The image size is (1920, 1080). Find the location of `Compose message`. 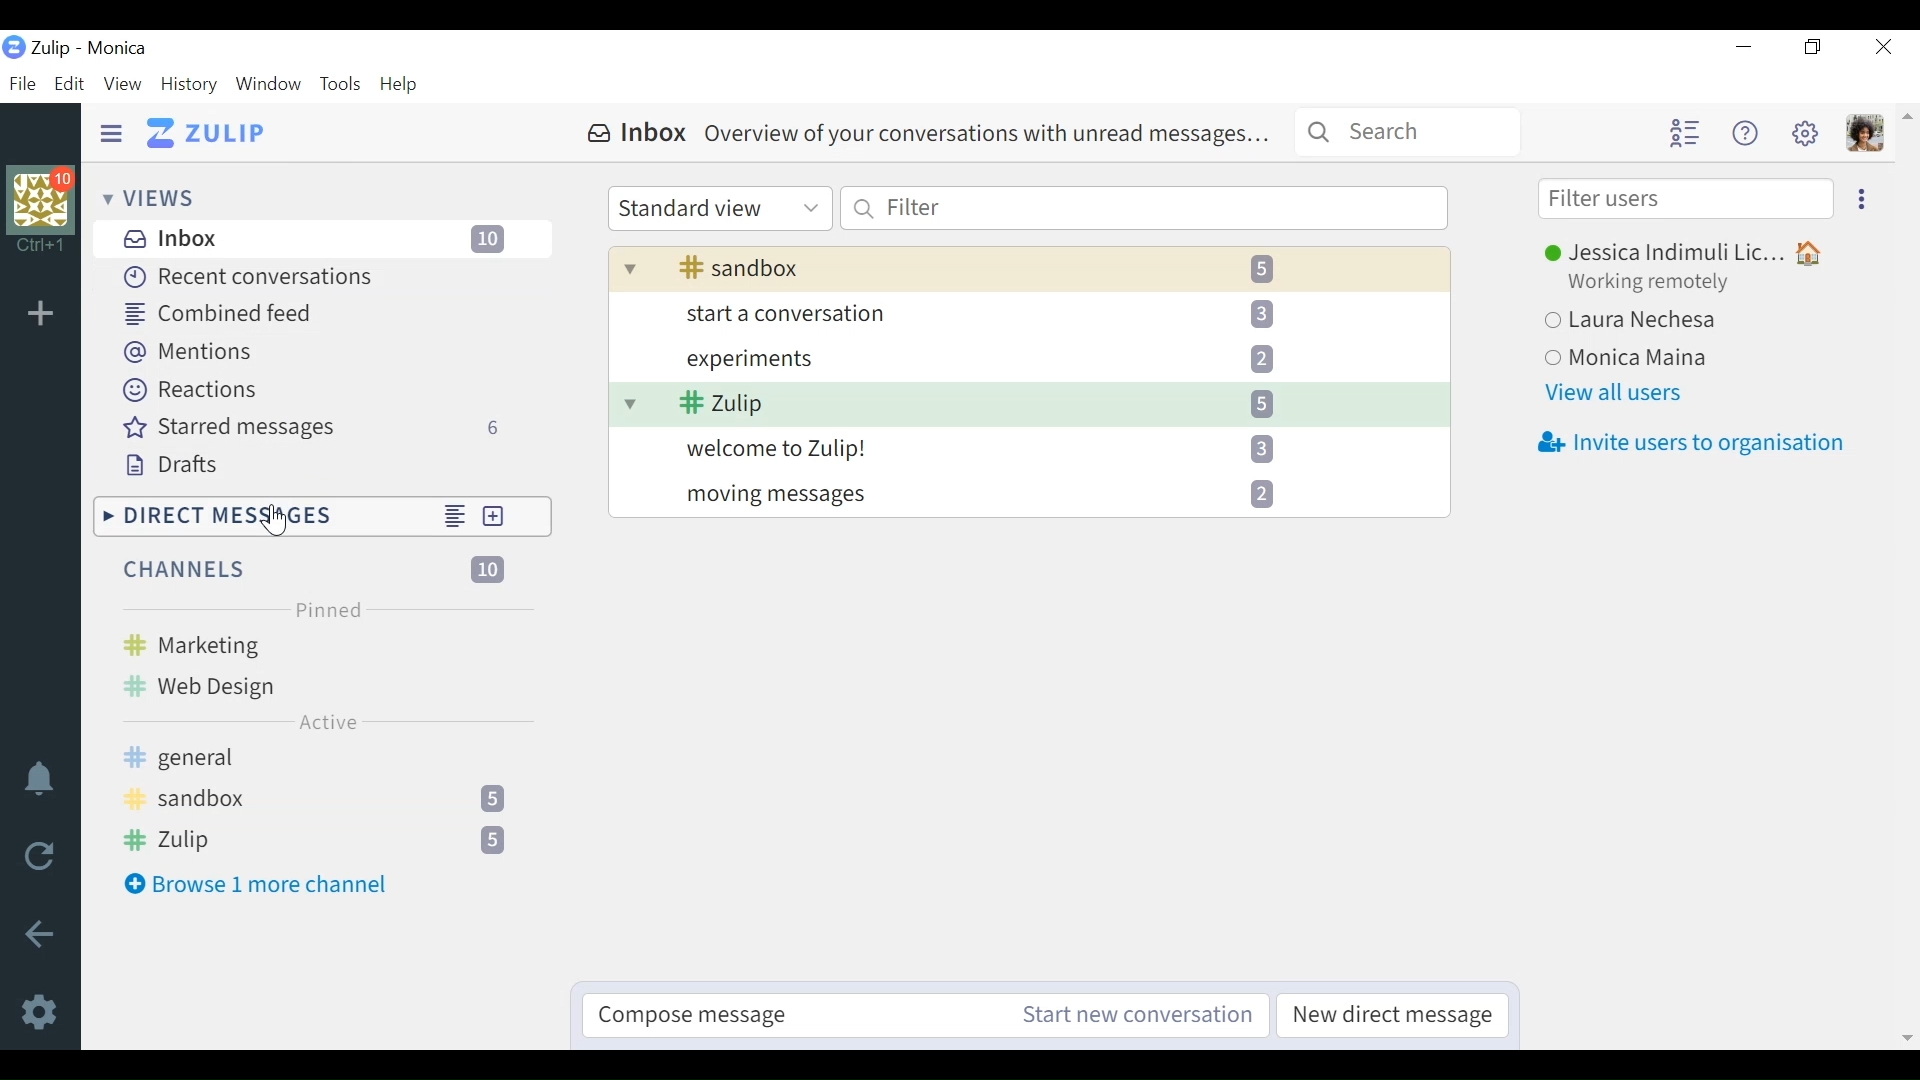

Compose message is located at coordinates (793, 1012).